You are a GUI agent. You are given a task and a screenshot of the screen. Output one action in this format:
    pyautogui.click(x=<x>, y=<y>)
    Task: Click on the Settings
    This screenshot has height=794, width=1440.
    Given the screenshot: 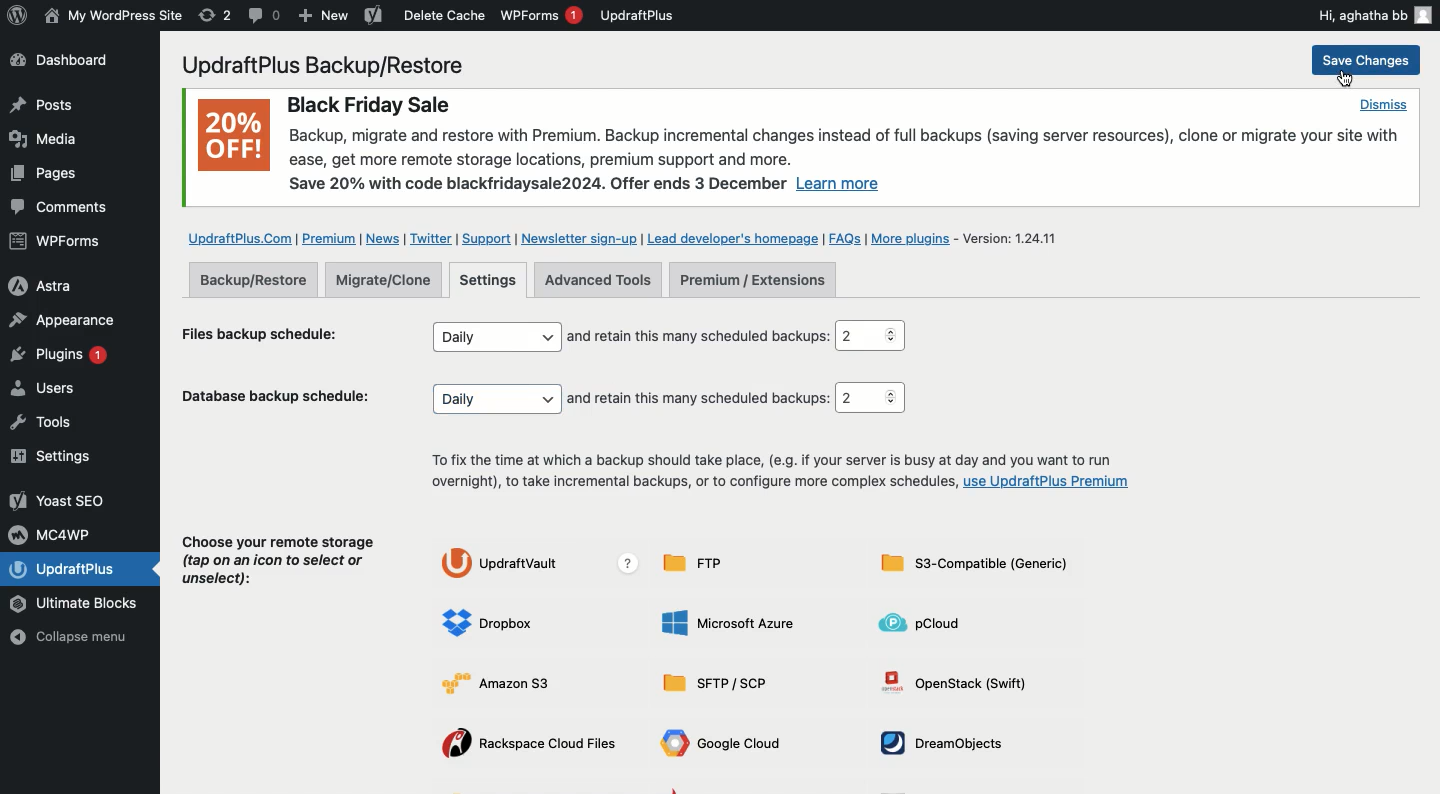 What is the action you would take?
    pyautogui.click(x=57, y=457)
    